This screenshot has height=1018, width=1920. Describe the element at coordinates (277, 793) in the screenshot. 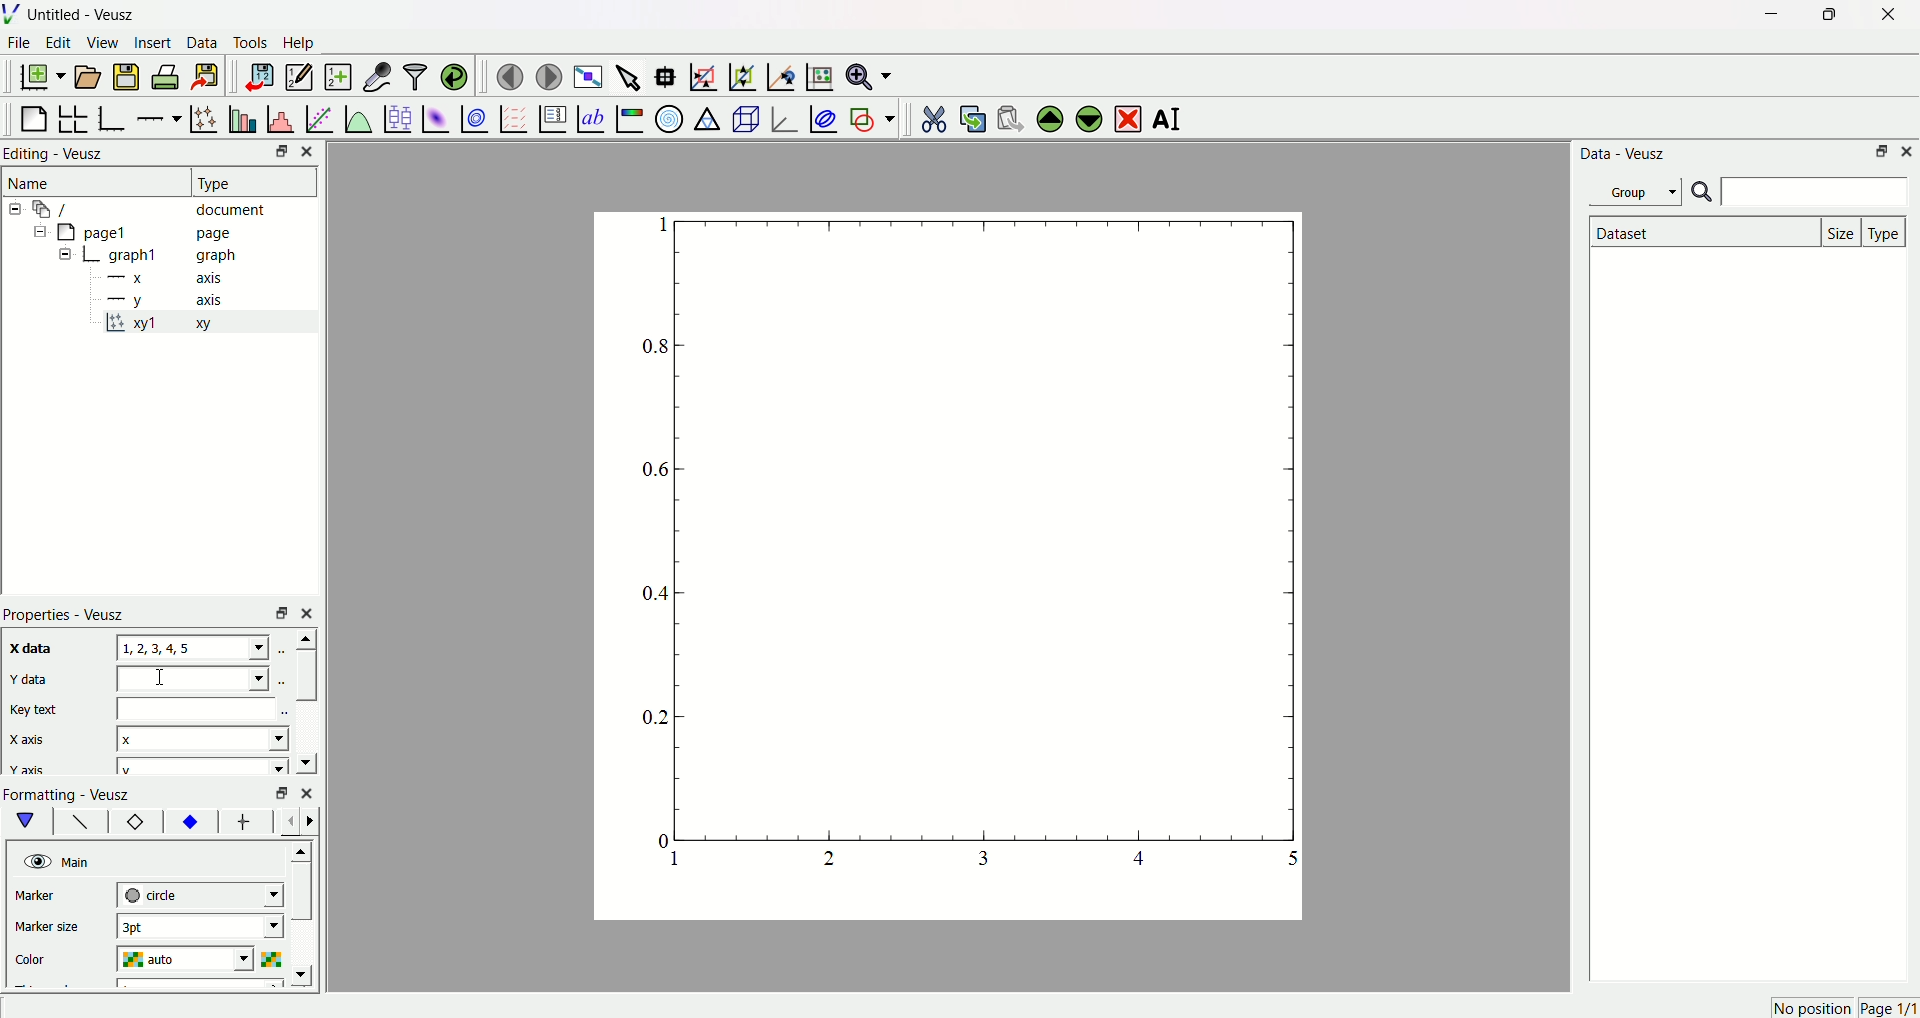

I see `minimise` at that location.